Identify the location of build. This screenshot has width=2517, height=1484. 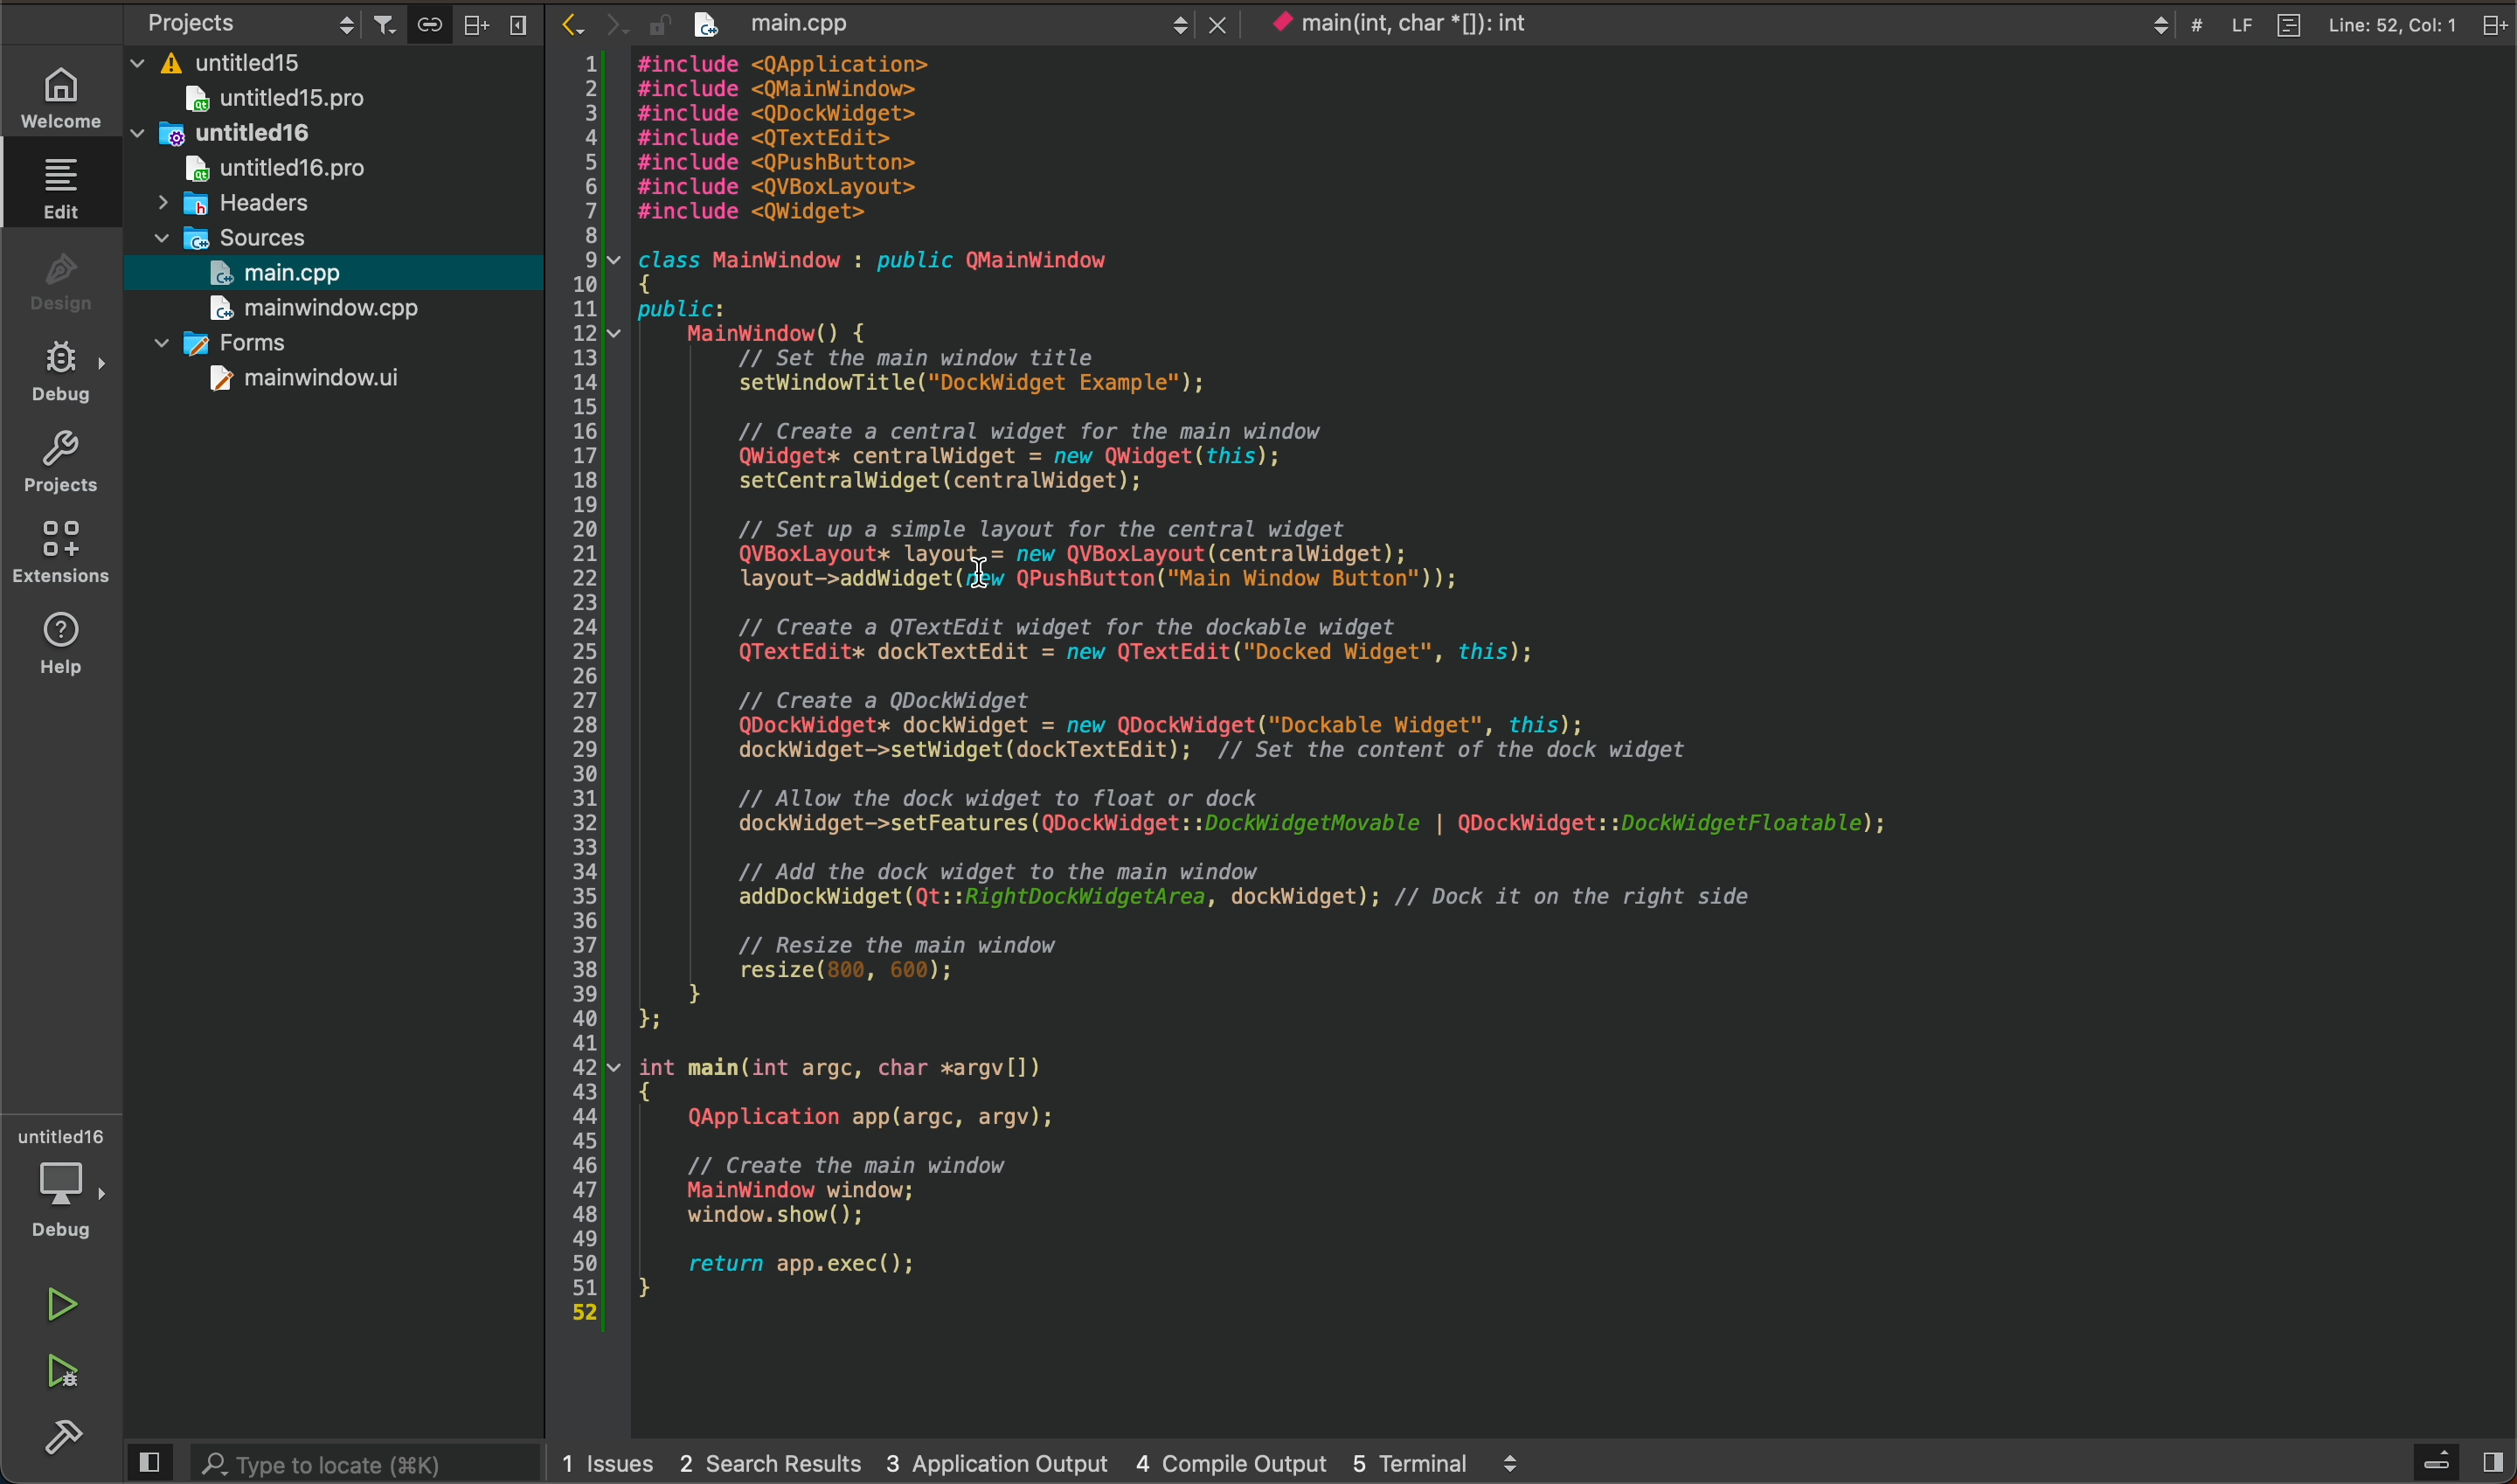
(73, 1438).